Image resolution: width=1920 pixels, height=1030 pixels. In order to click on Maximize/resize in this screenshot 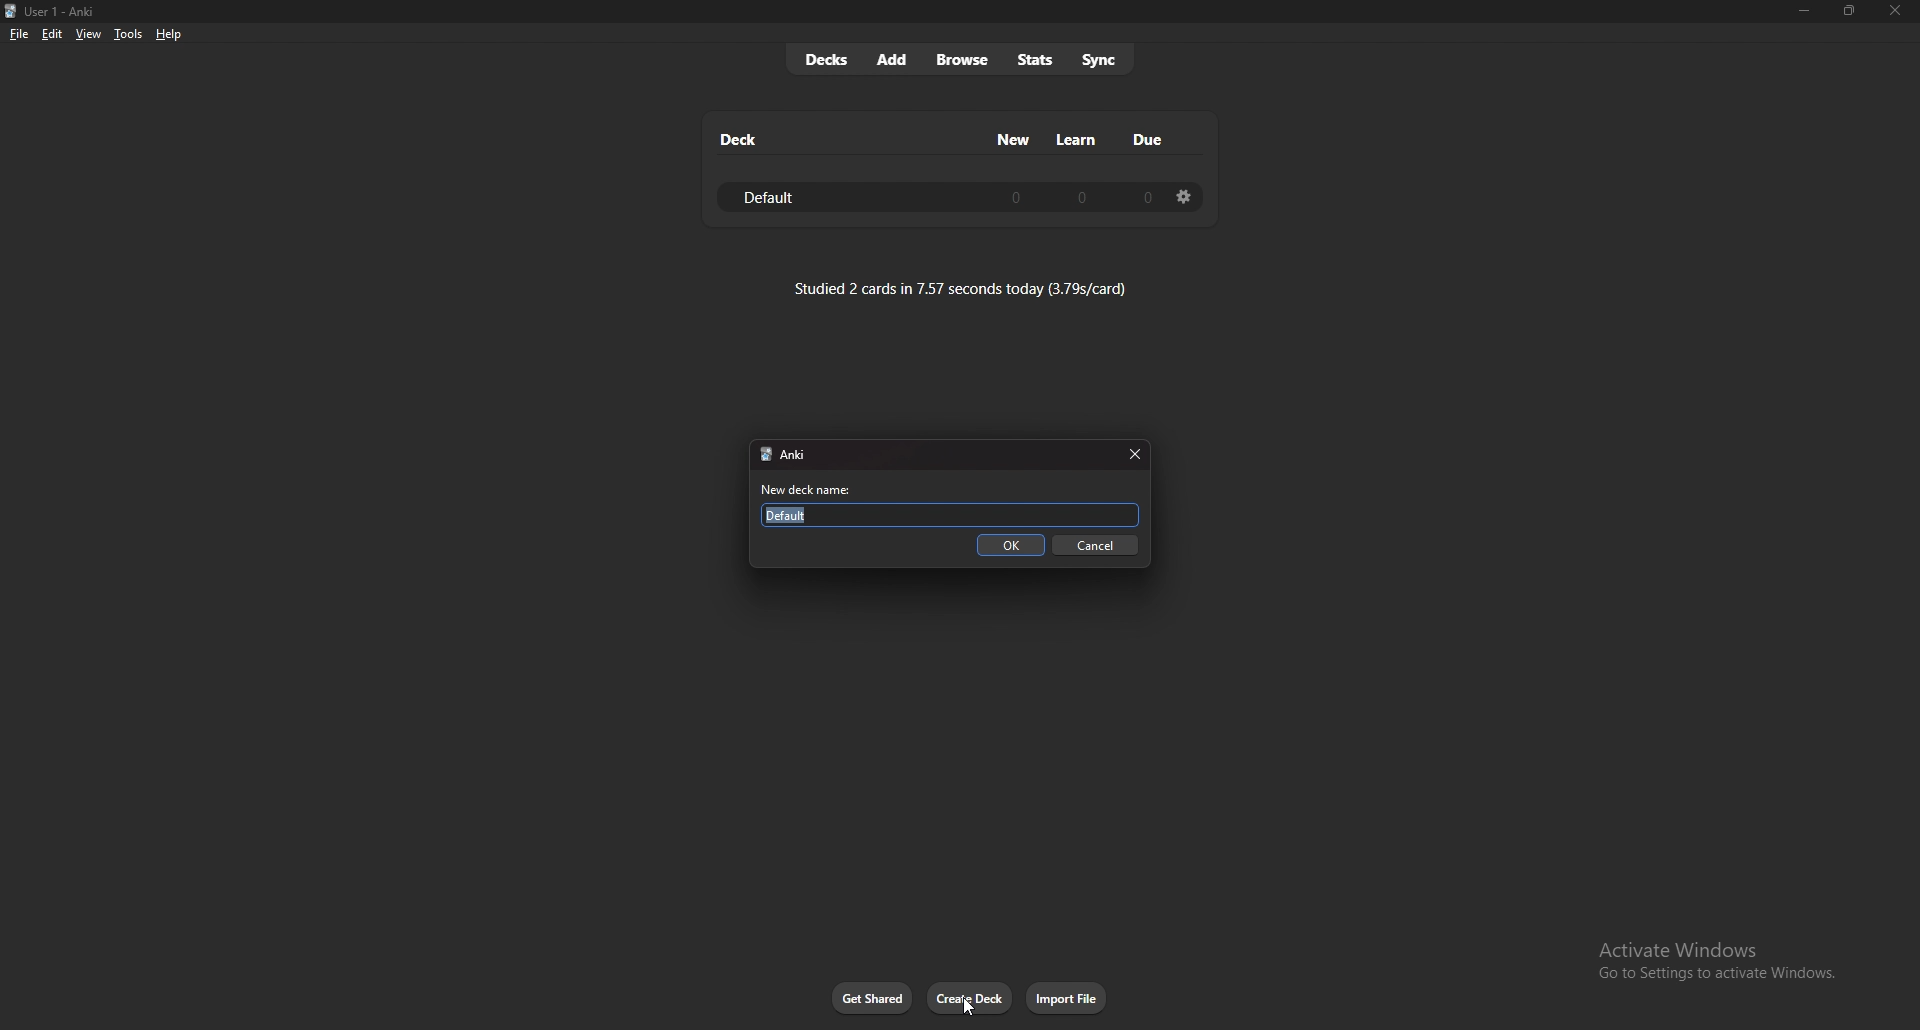, I will do `click(1848, 11)`.